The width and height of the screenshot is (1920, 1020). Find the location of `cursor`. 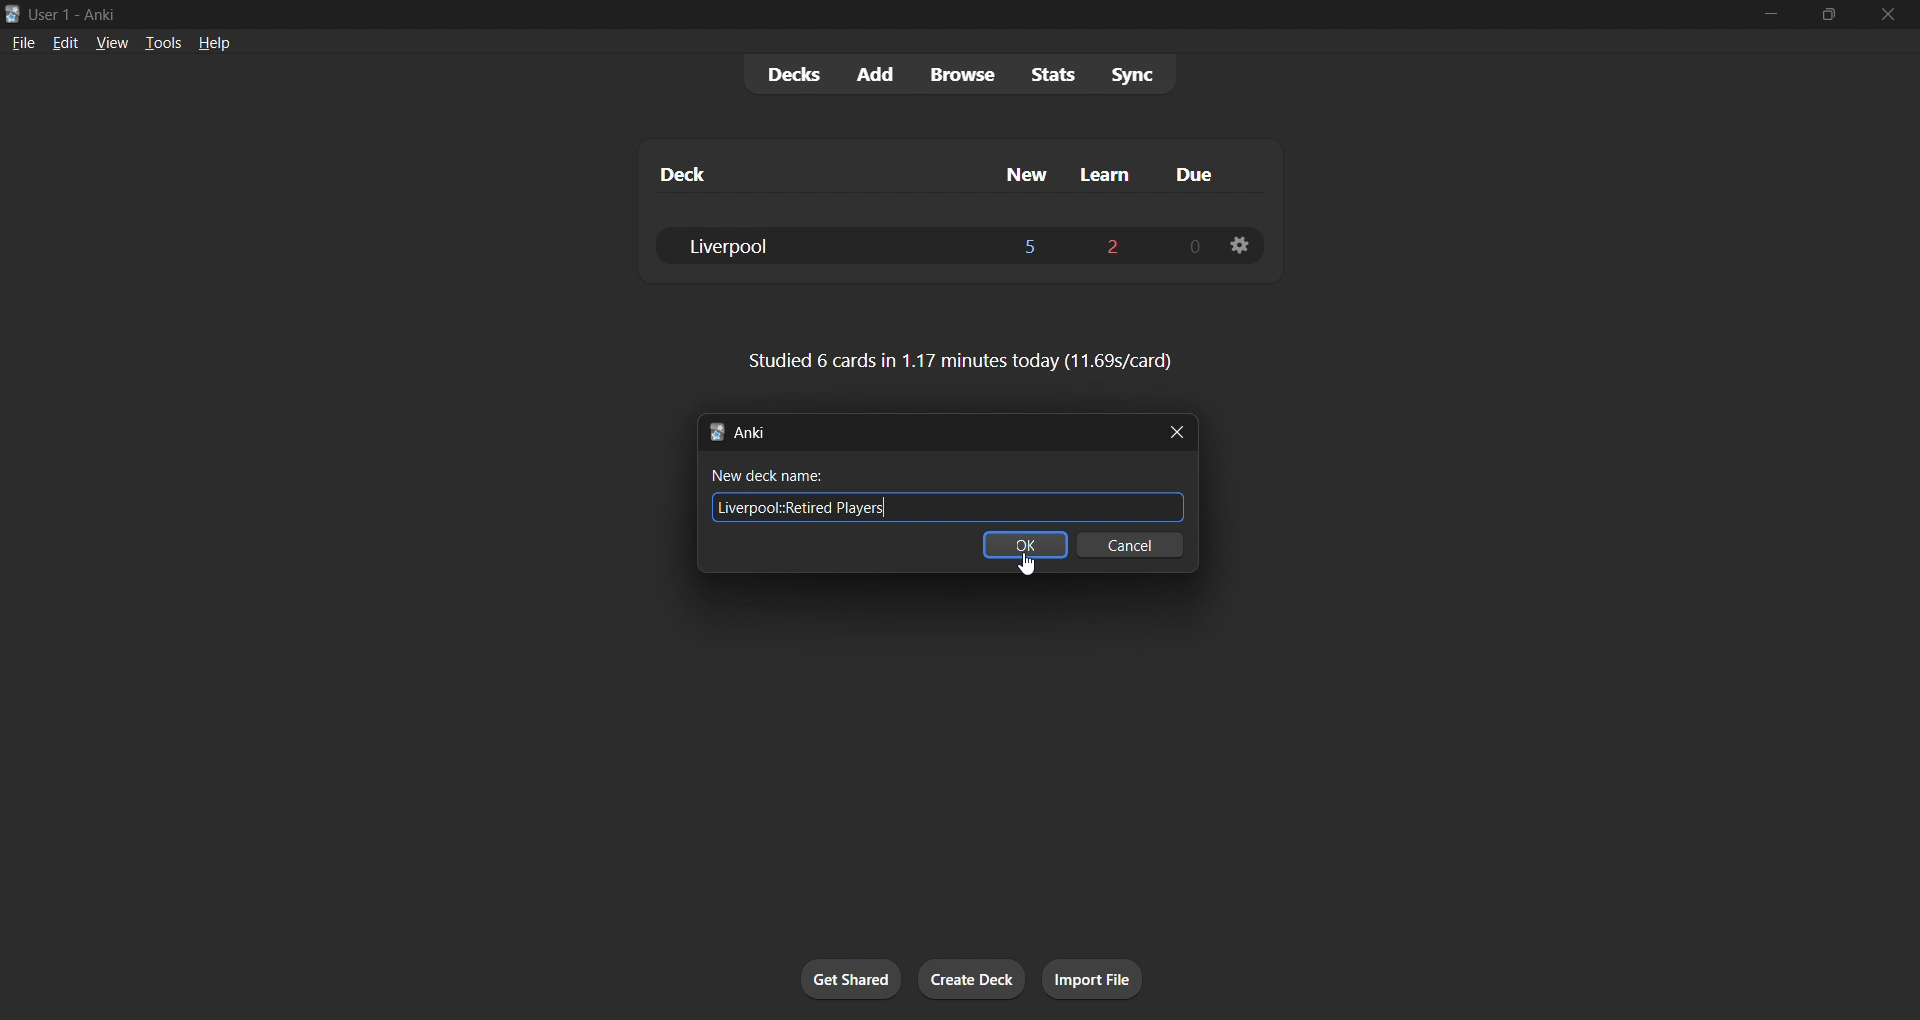

cursor is located at coordinates (1024, 568).